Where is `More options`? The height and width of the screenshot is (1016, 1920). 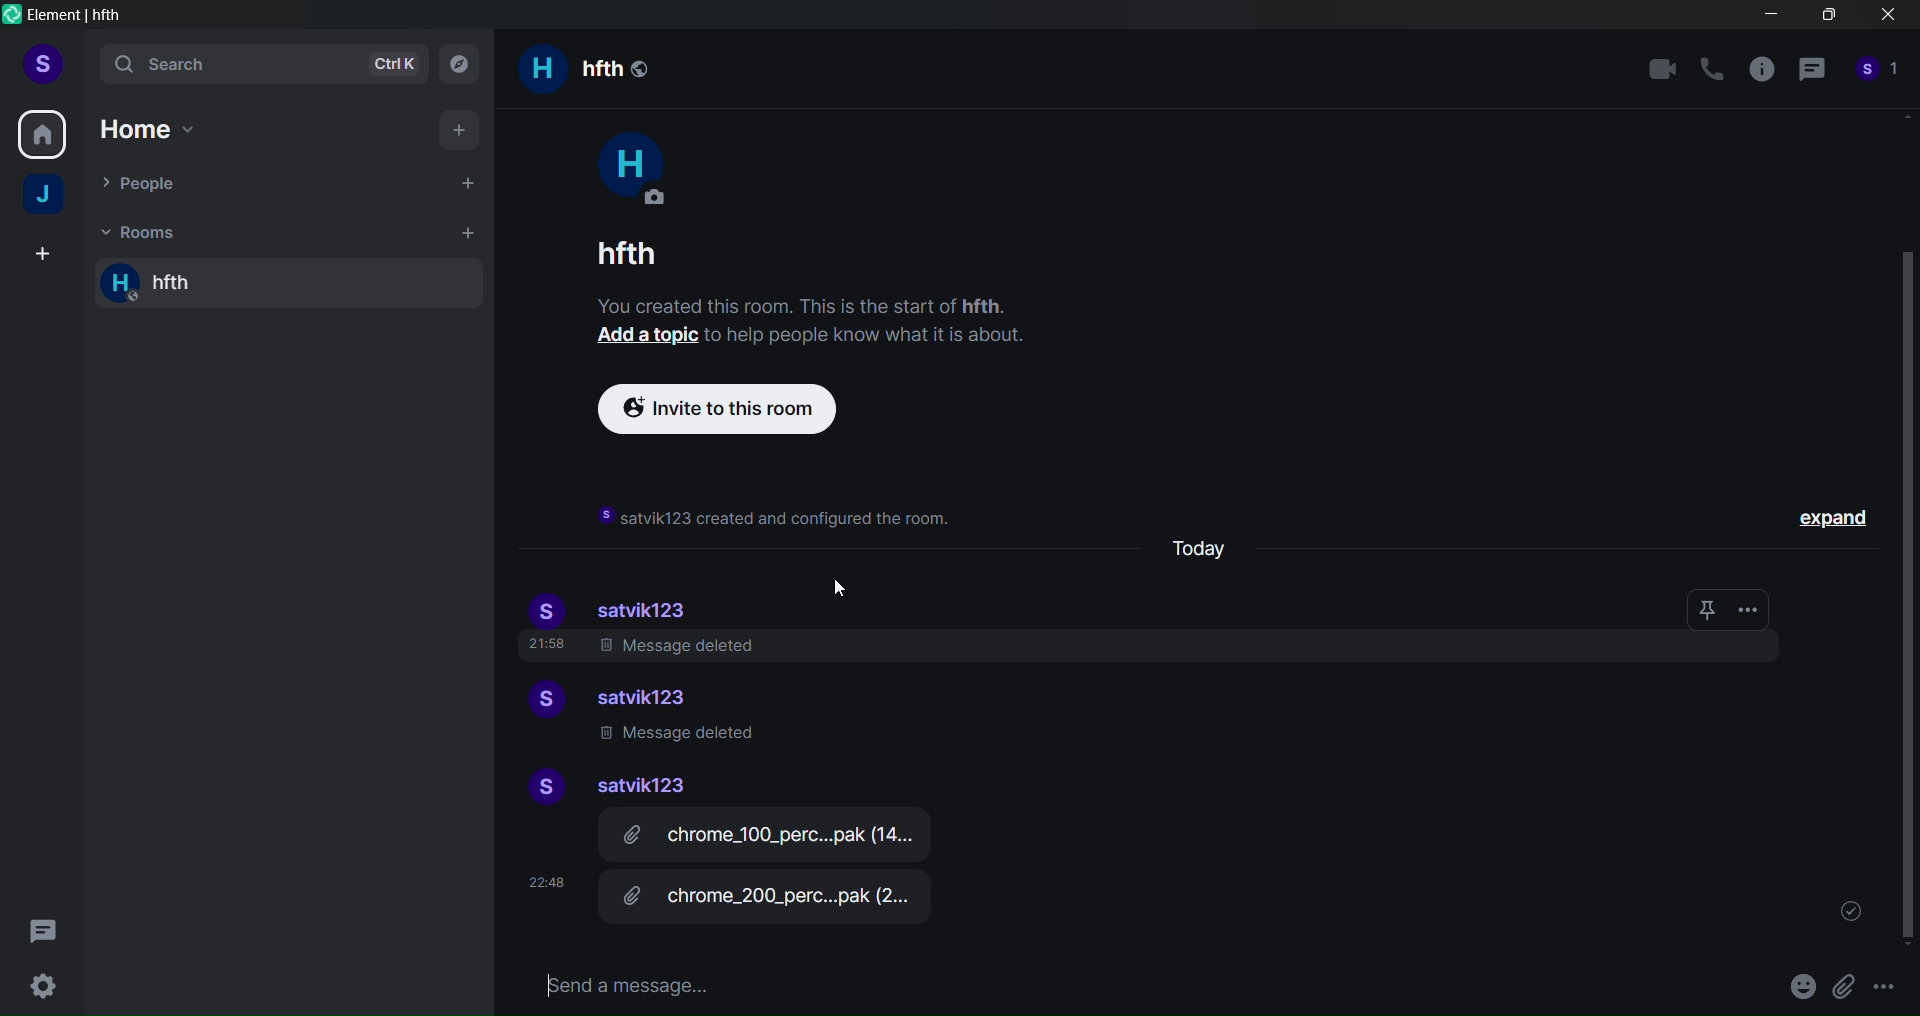 More options is located at coordinates (1889, 991).